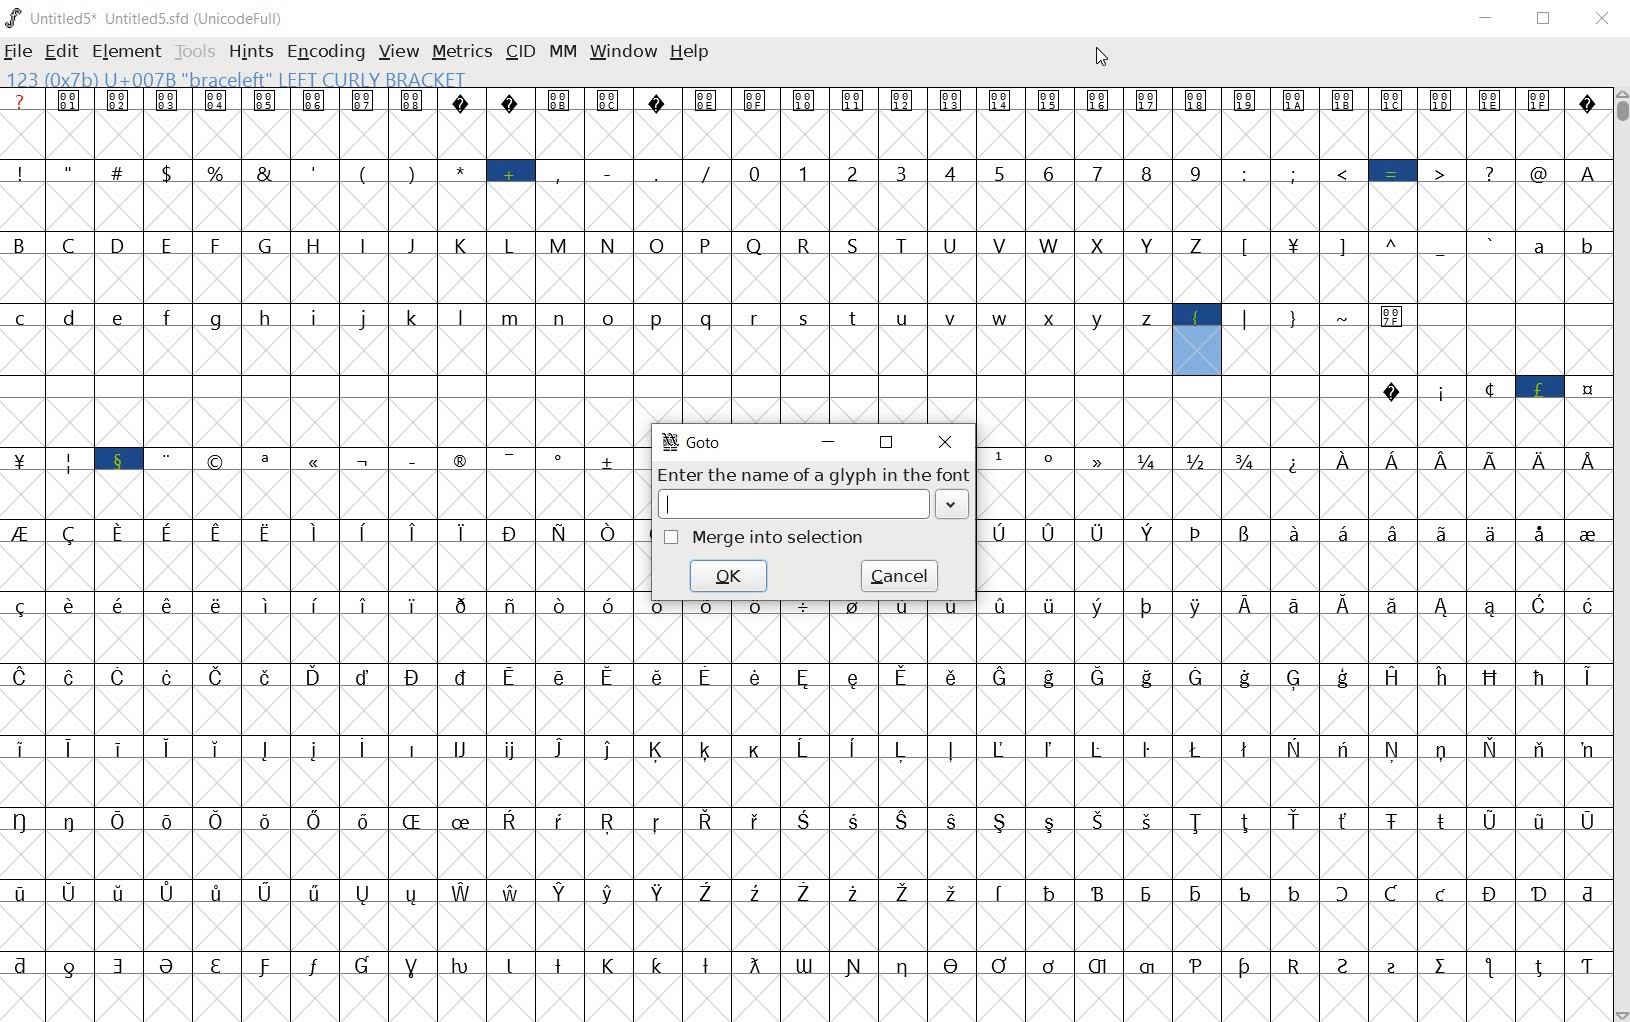 The height and width of the screenshot is (1022, 1630). What do you see at coordinates (250, 53) in the screenshot?
I see `HINTS` at bounding box center [250, 53].